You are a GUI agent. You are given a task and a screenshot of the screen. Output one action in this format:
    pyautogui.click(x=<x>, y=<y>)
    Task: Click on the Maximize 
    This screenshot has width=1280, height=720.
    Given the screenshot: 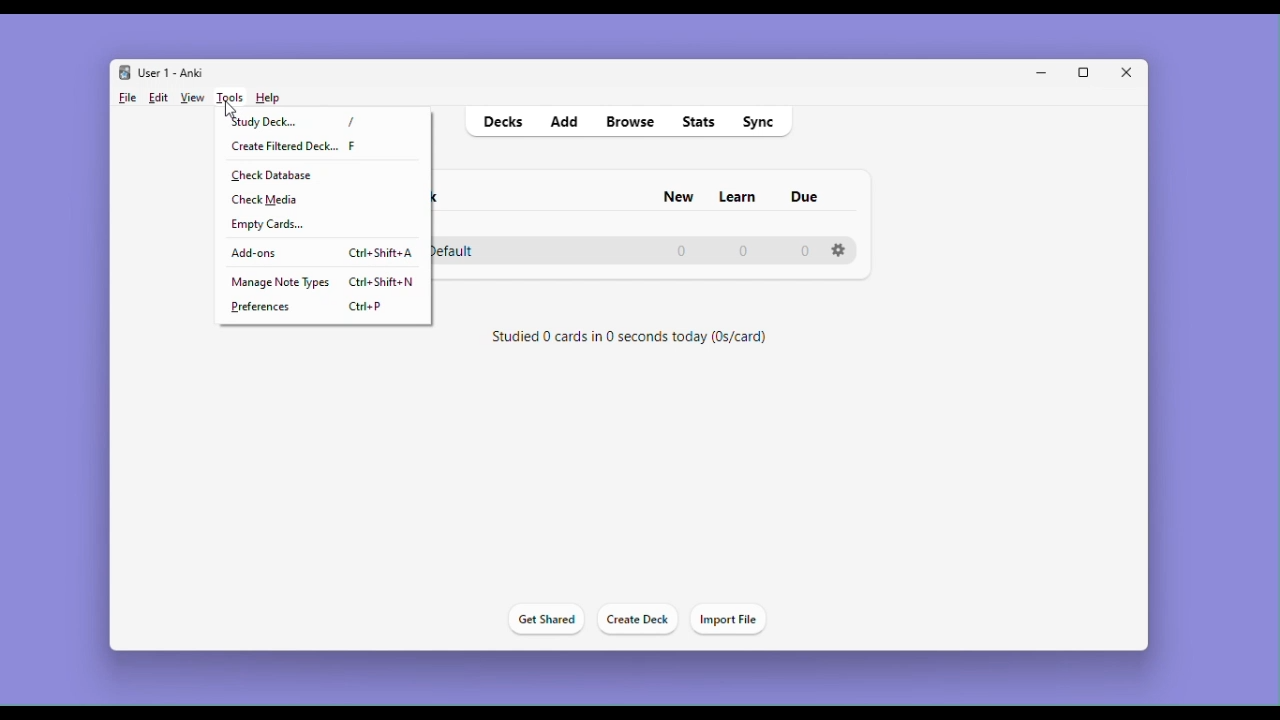 What is the action you would take?
    pyautogui.click(x=1084, y=71)
    